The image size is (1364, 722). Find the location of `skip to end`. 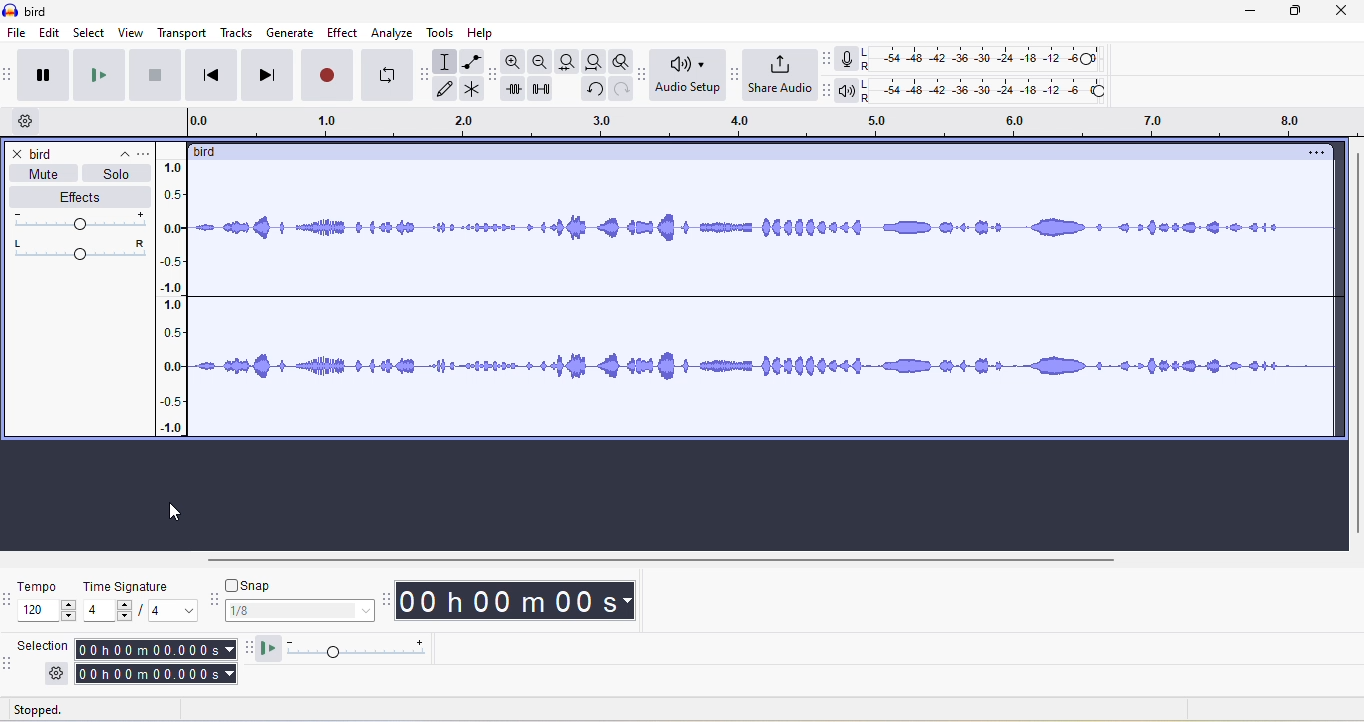

skip to end is located at coordinates (268, 75).